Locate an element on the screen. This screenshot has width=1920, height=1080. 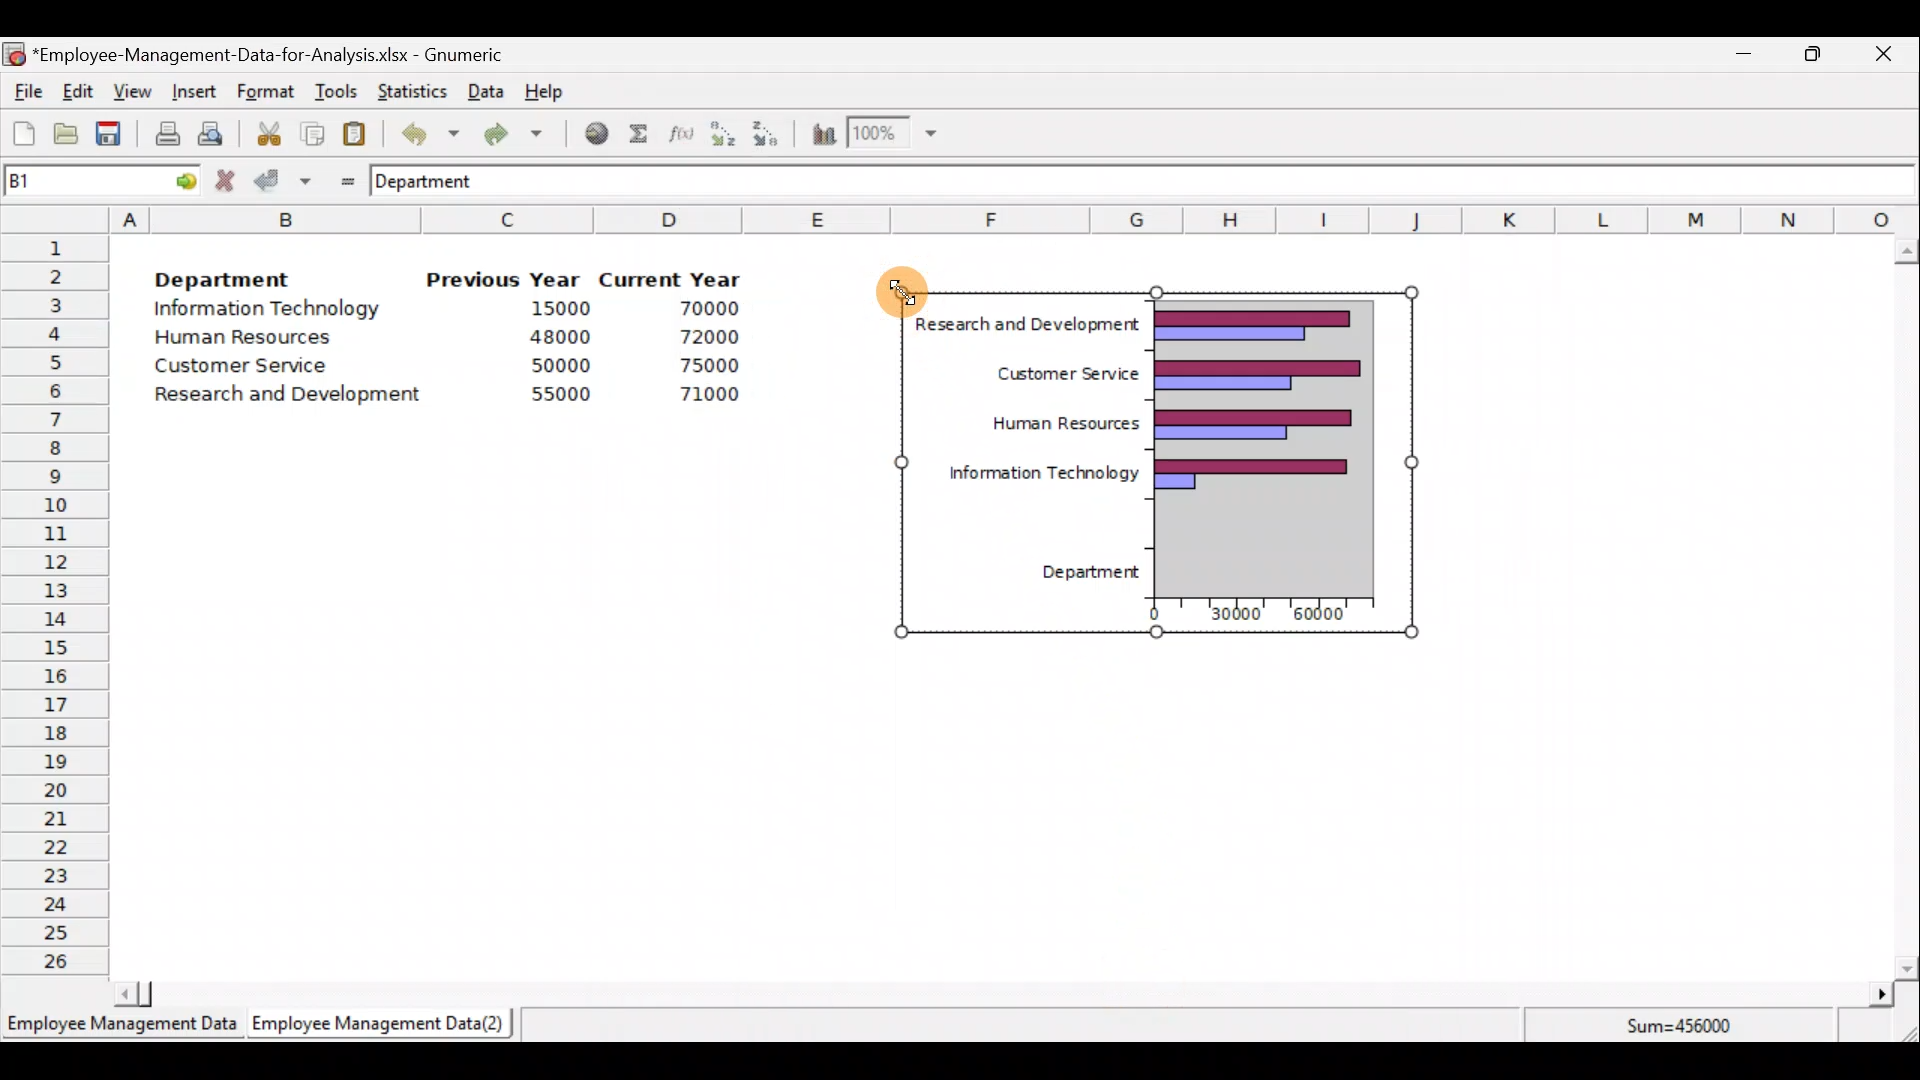
Enter formula is located at coordinates (342, 177).